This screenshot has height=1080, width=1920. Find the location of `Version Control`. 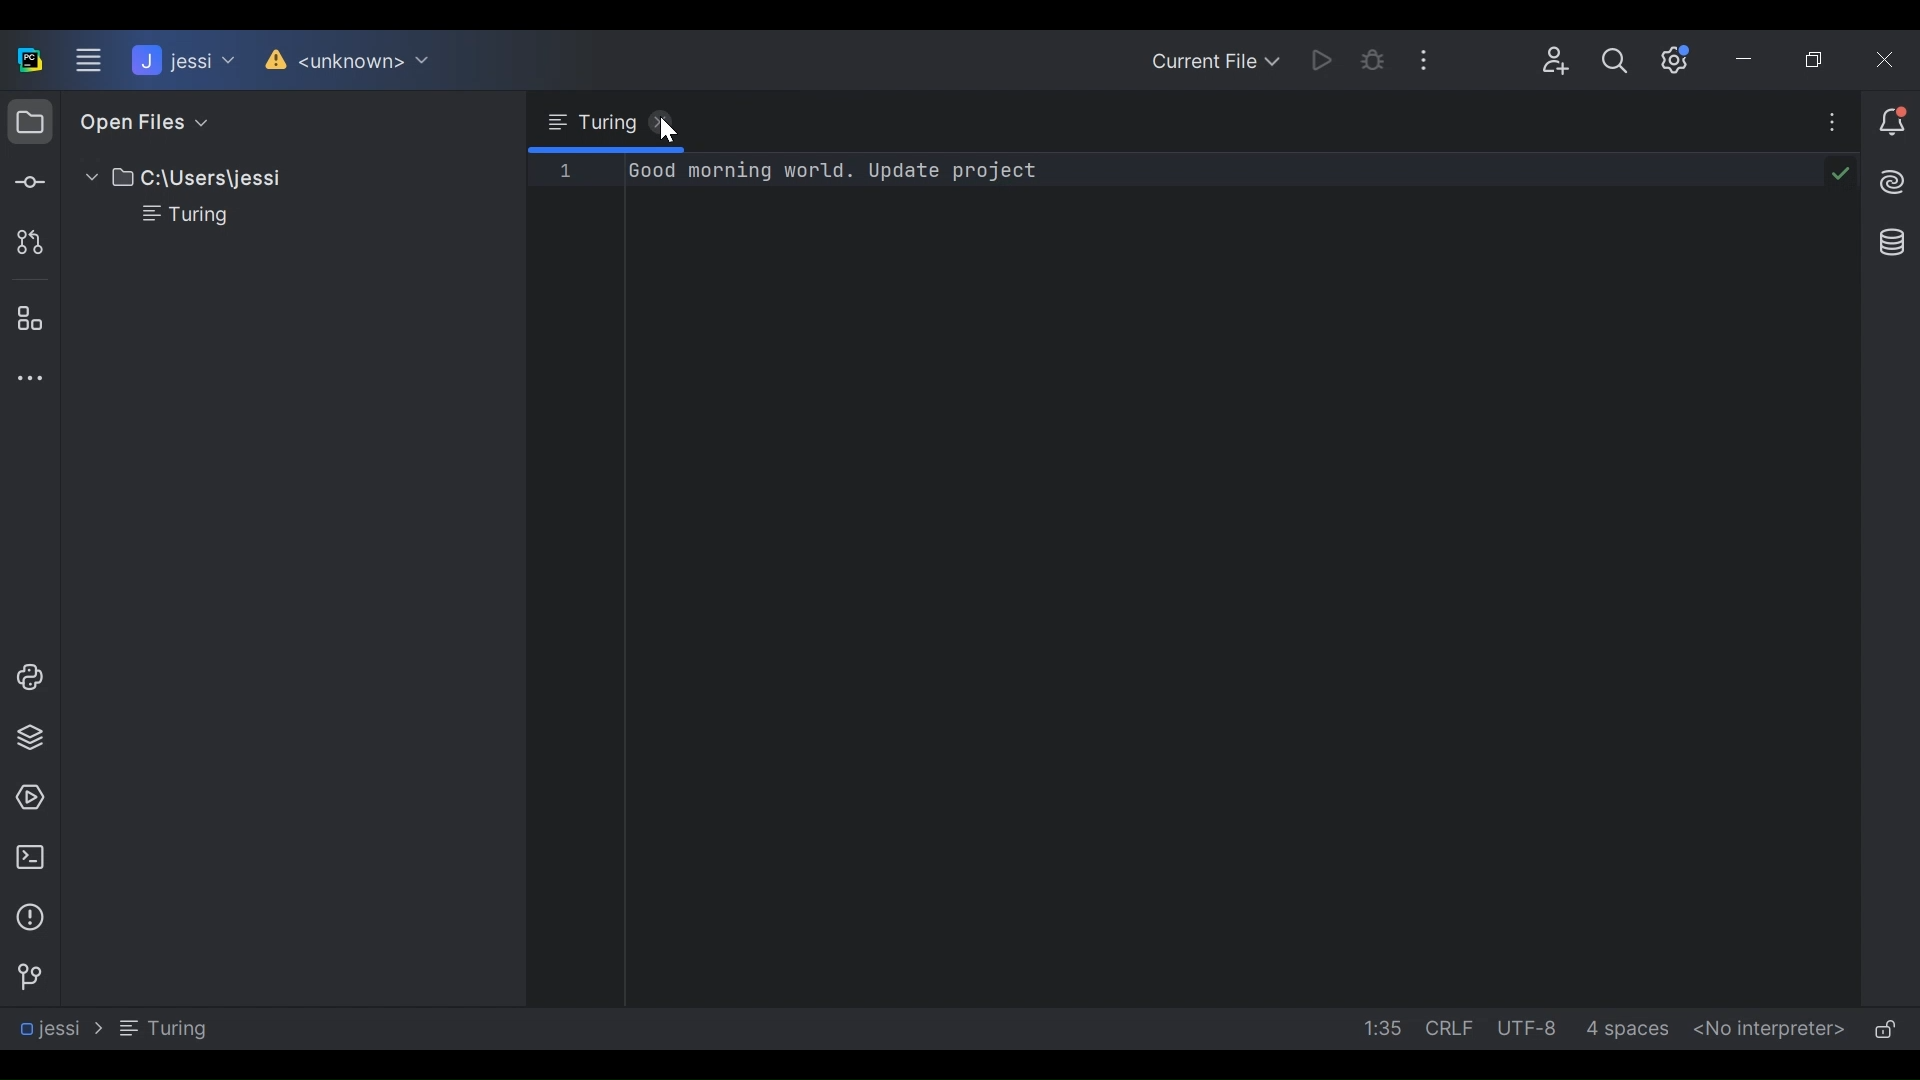

Version Control is located at coordinates (24, 977).